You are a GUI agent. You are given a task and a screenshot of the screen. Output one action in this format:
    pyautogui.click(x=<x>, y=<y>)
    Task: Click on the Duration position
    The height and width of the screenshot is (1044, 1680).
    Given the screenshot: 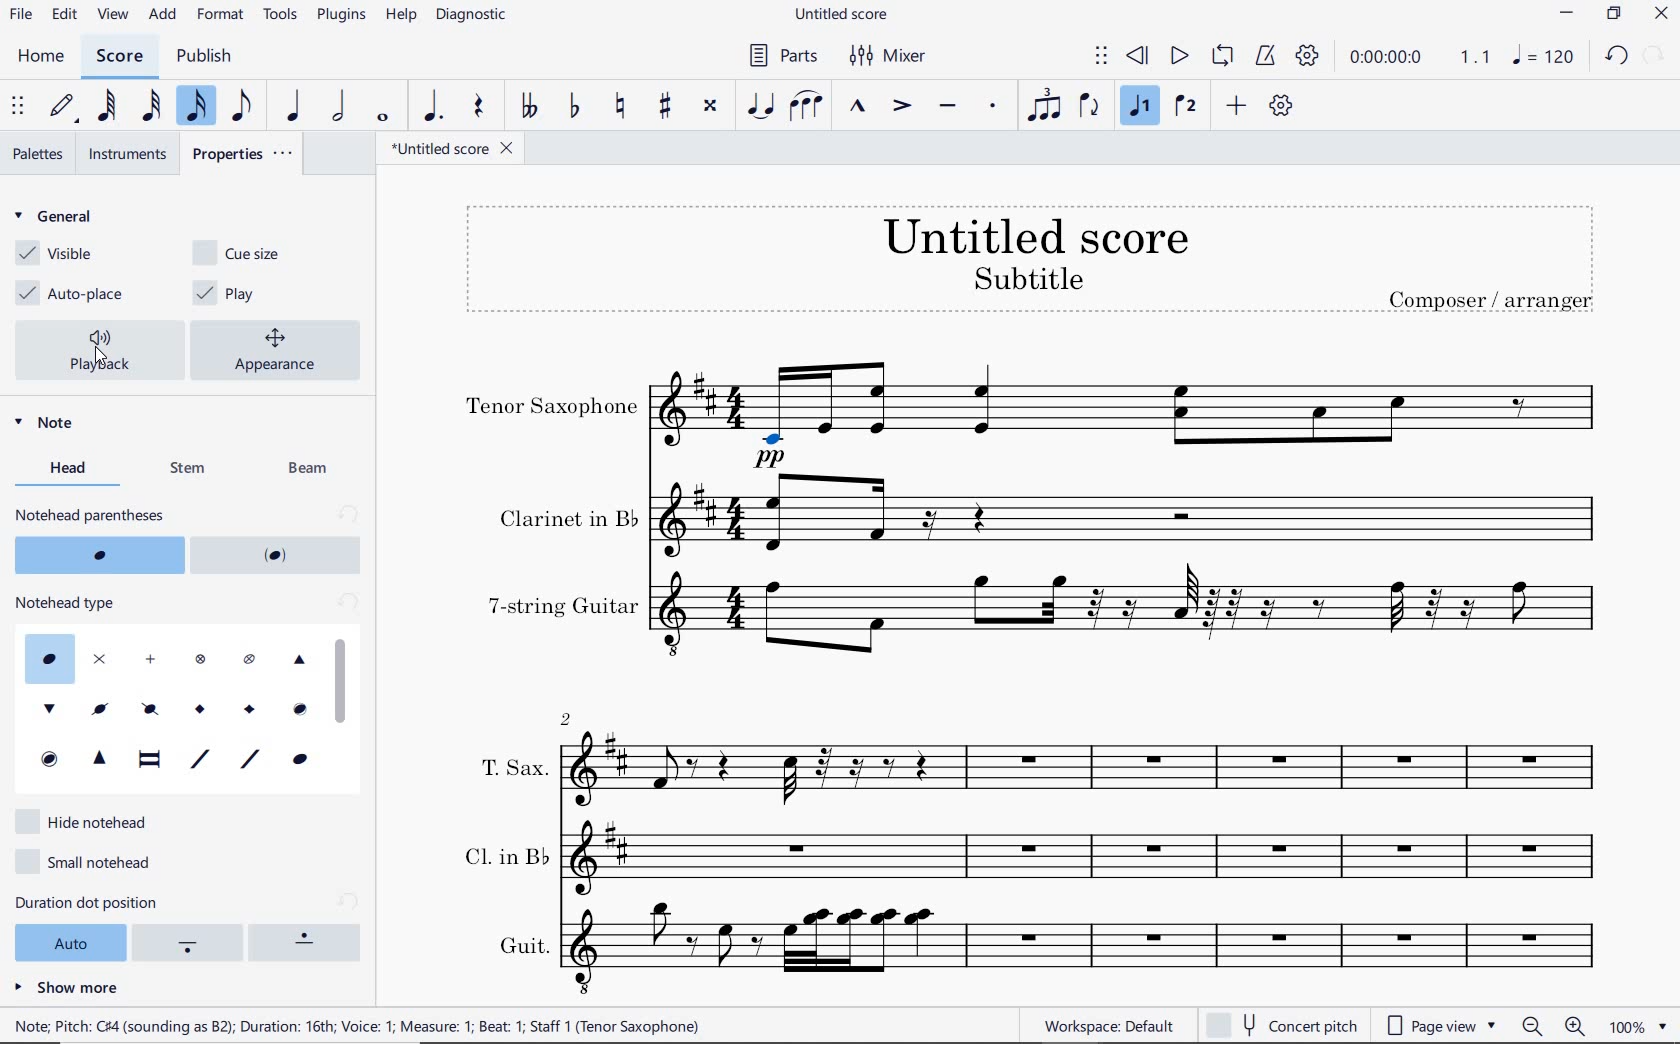 What is the action you would take?
    pyautogui.click(x=191, y=945)
    